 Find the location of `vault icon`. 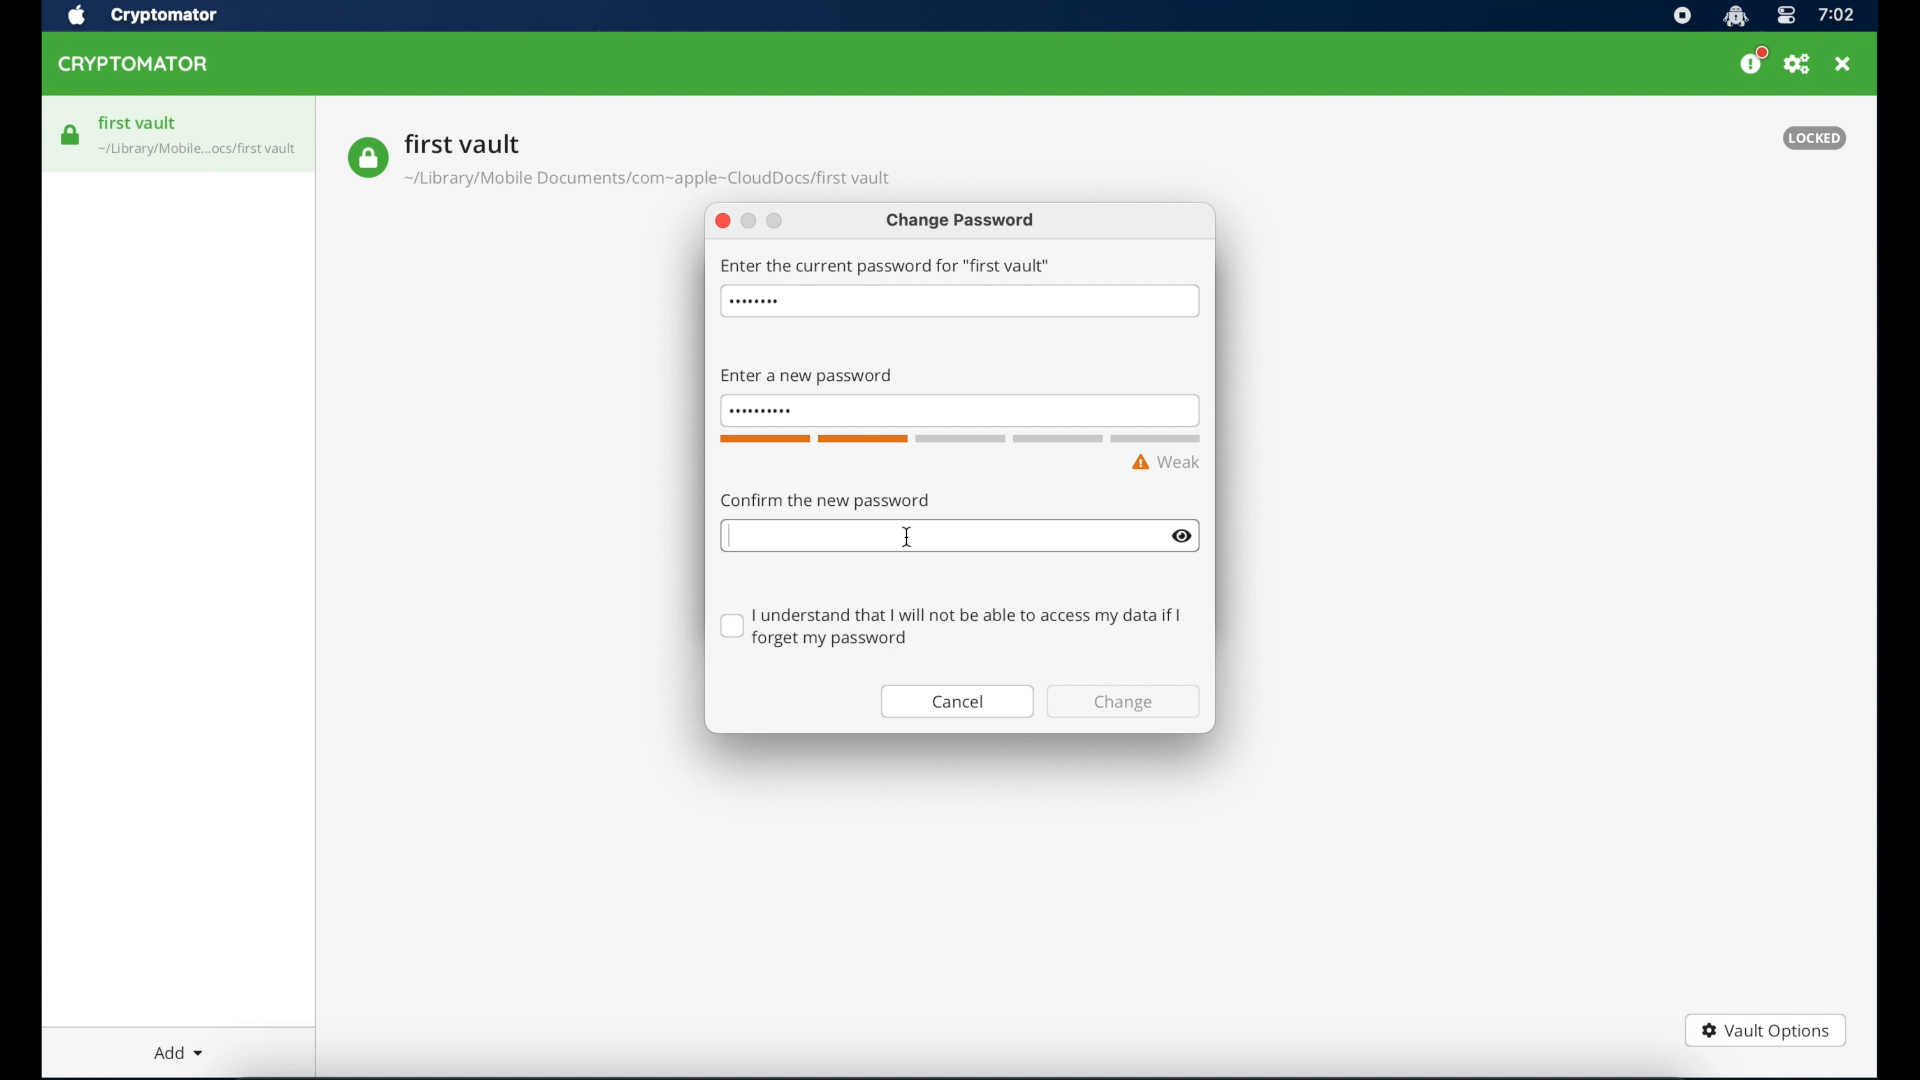

vault icon is located at coordinates (199, 152).